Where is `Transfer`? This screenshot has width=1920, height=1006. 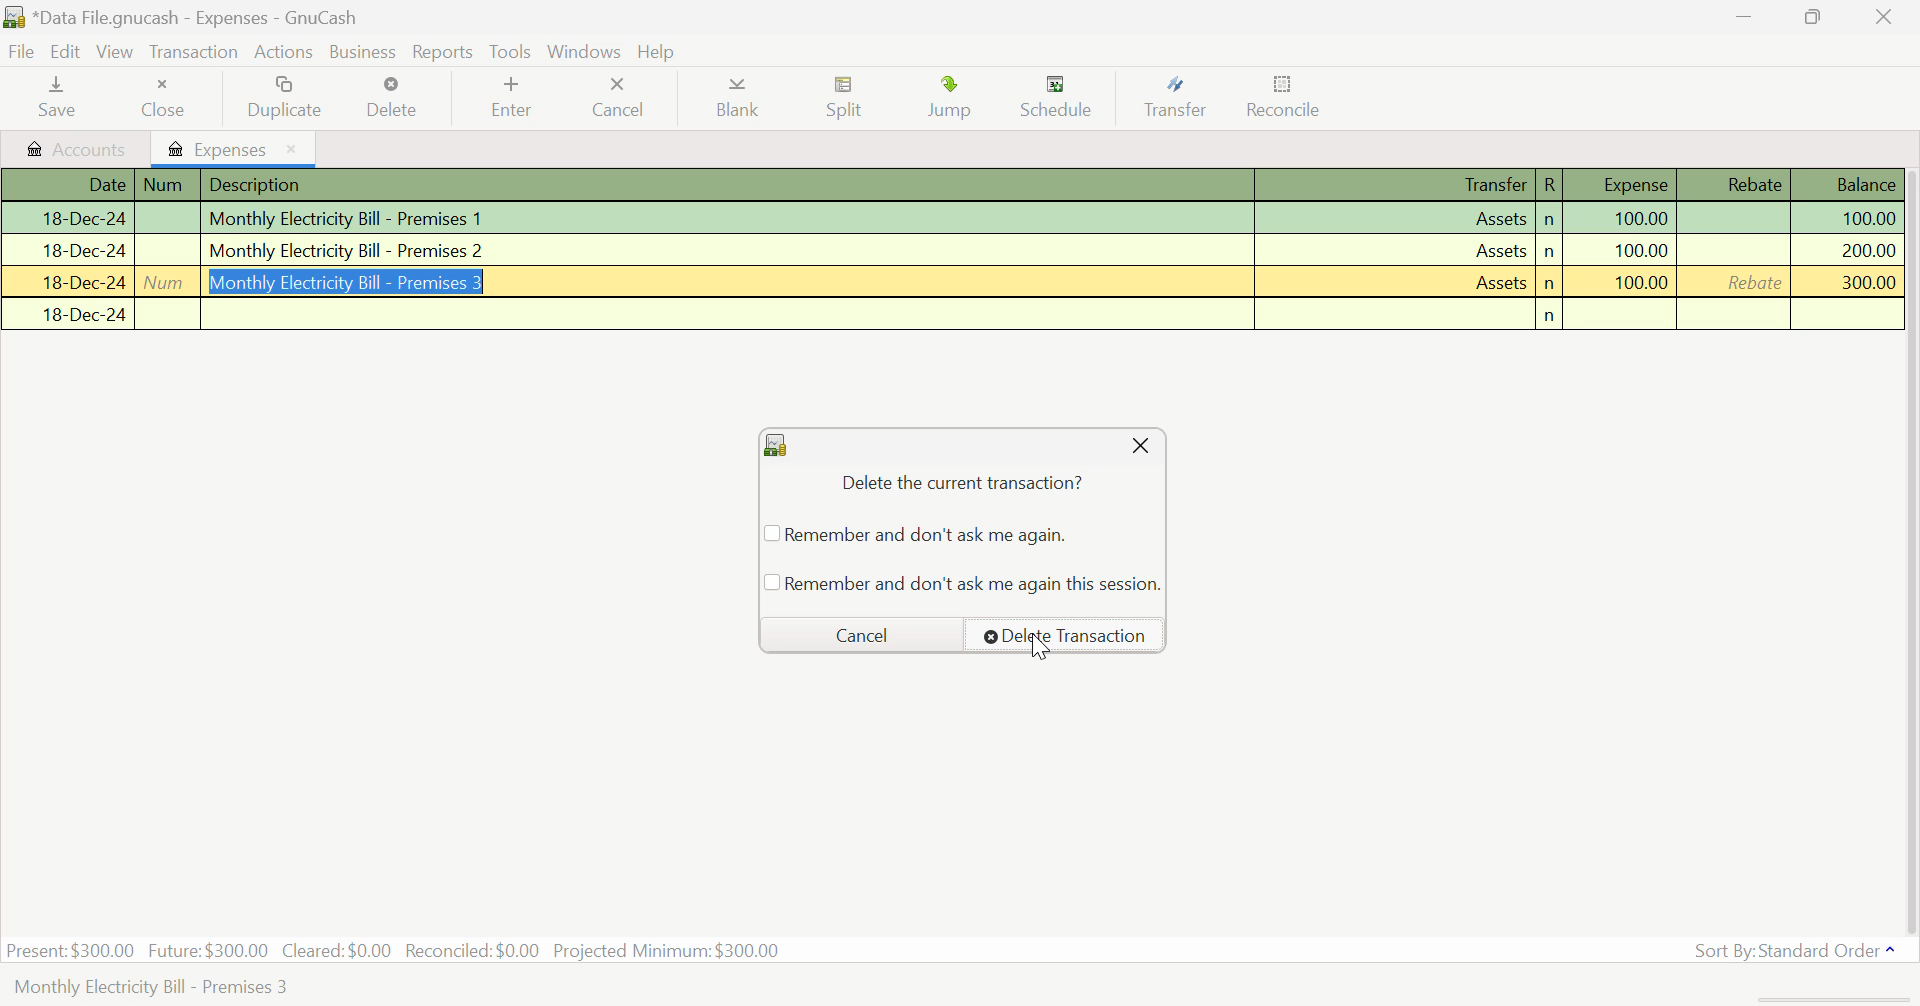 Transfer is located at coordinates (1174, 98).